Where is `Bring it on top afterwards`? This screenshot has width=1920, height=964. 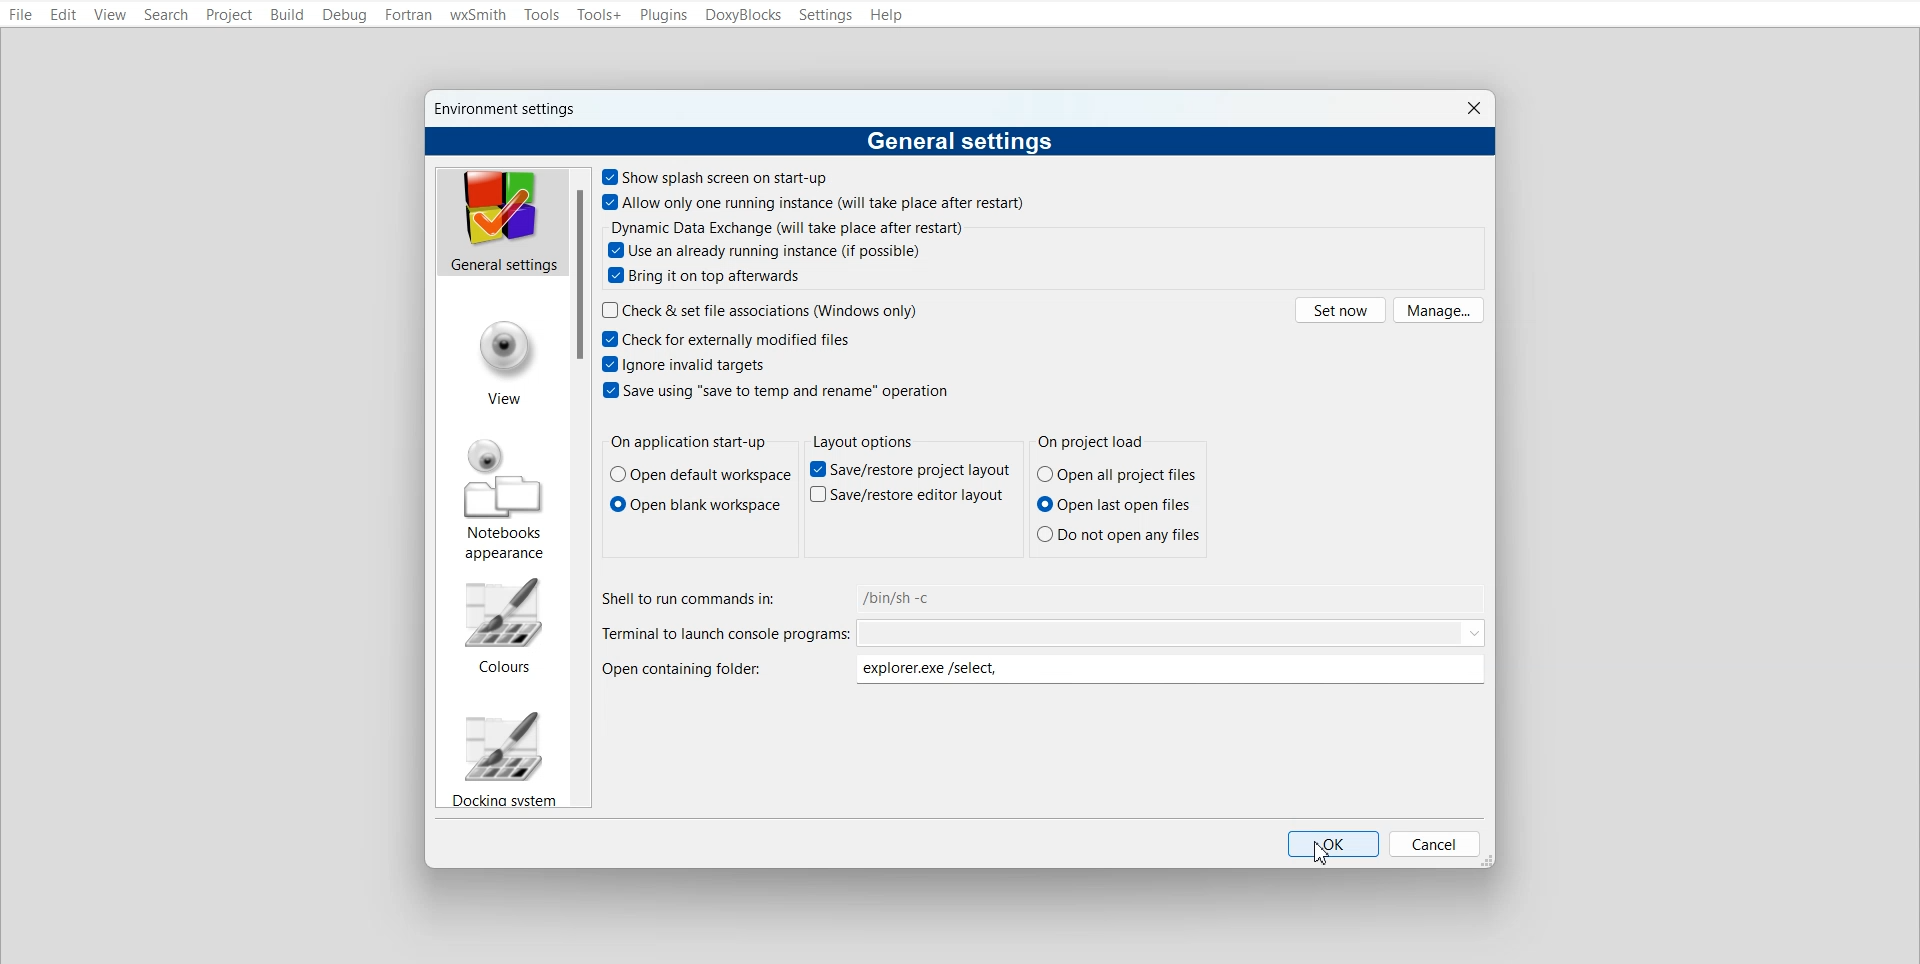
Bring it on top afterwards is located at coordinates (706, 276).